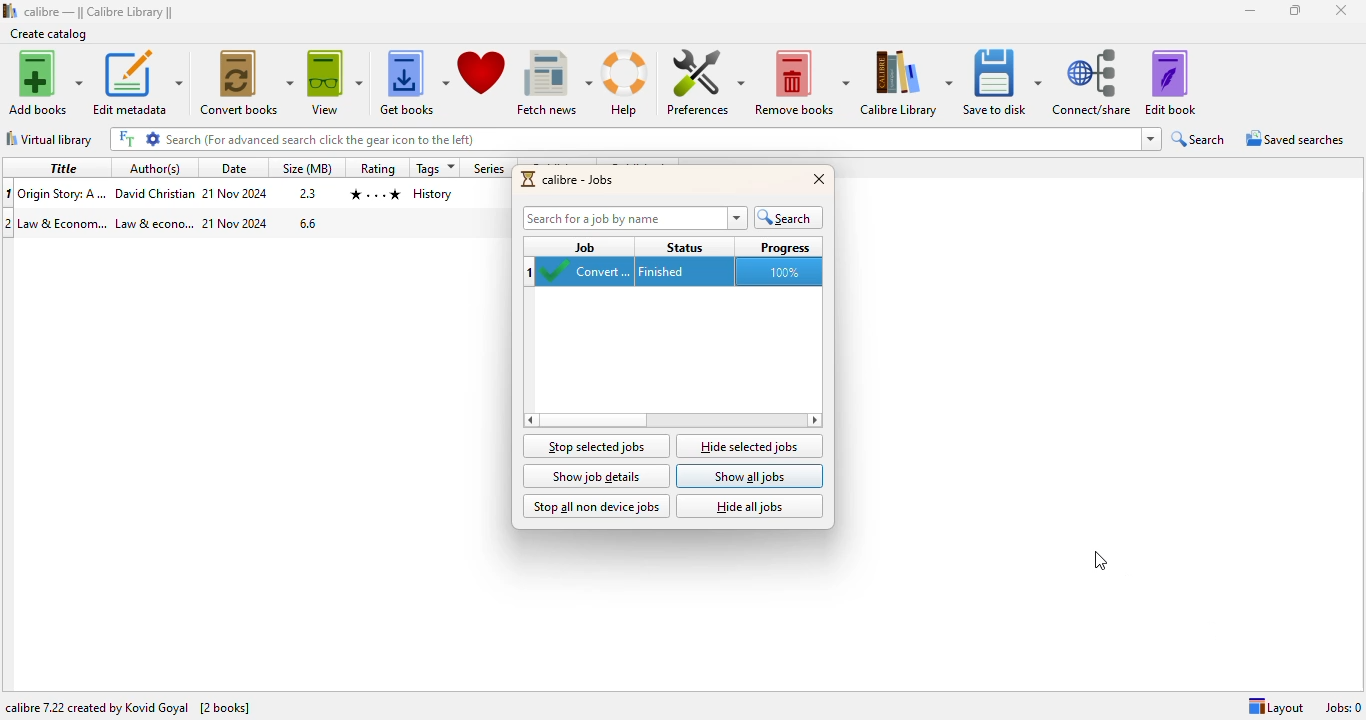  I want to click on finished, so click(681, 272).